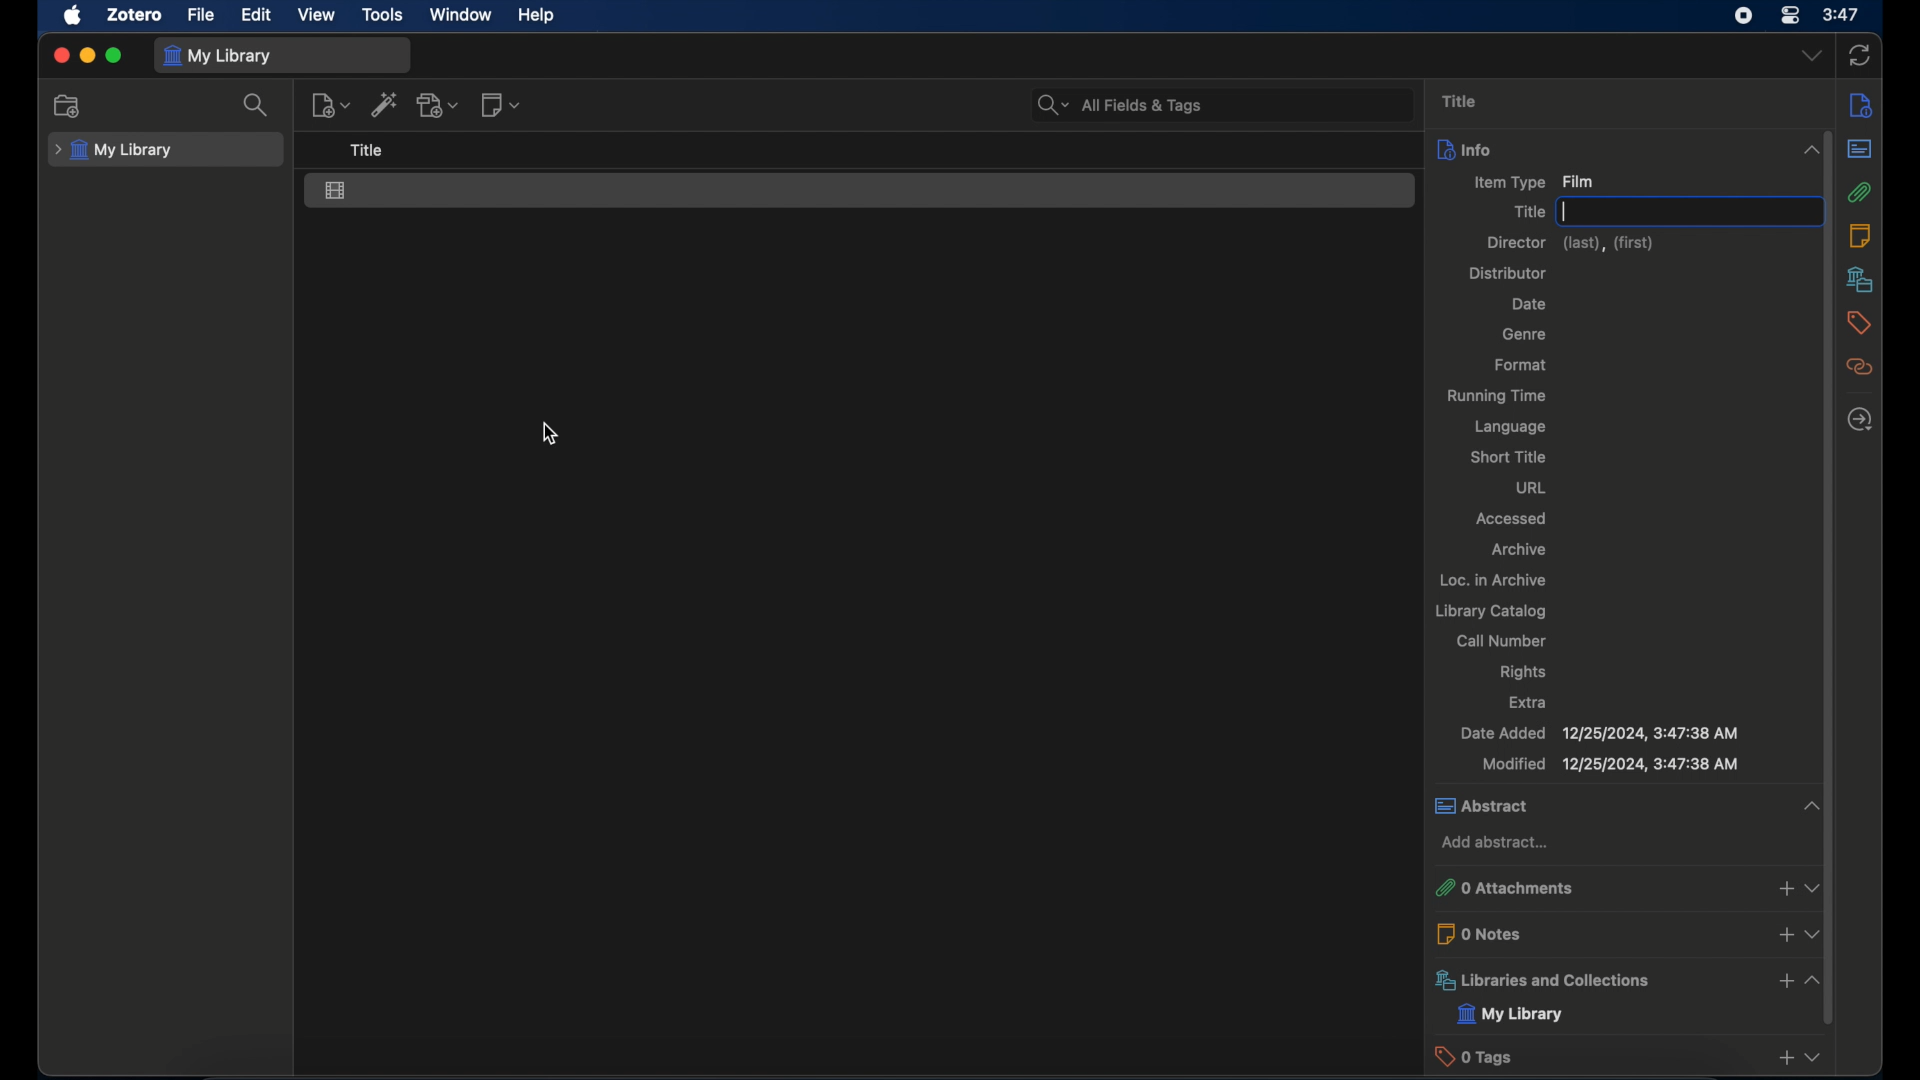 This screenshot has height=1080, width=1920. I want to click on collapse, so click(1821, 978).